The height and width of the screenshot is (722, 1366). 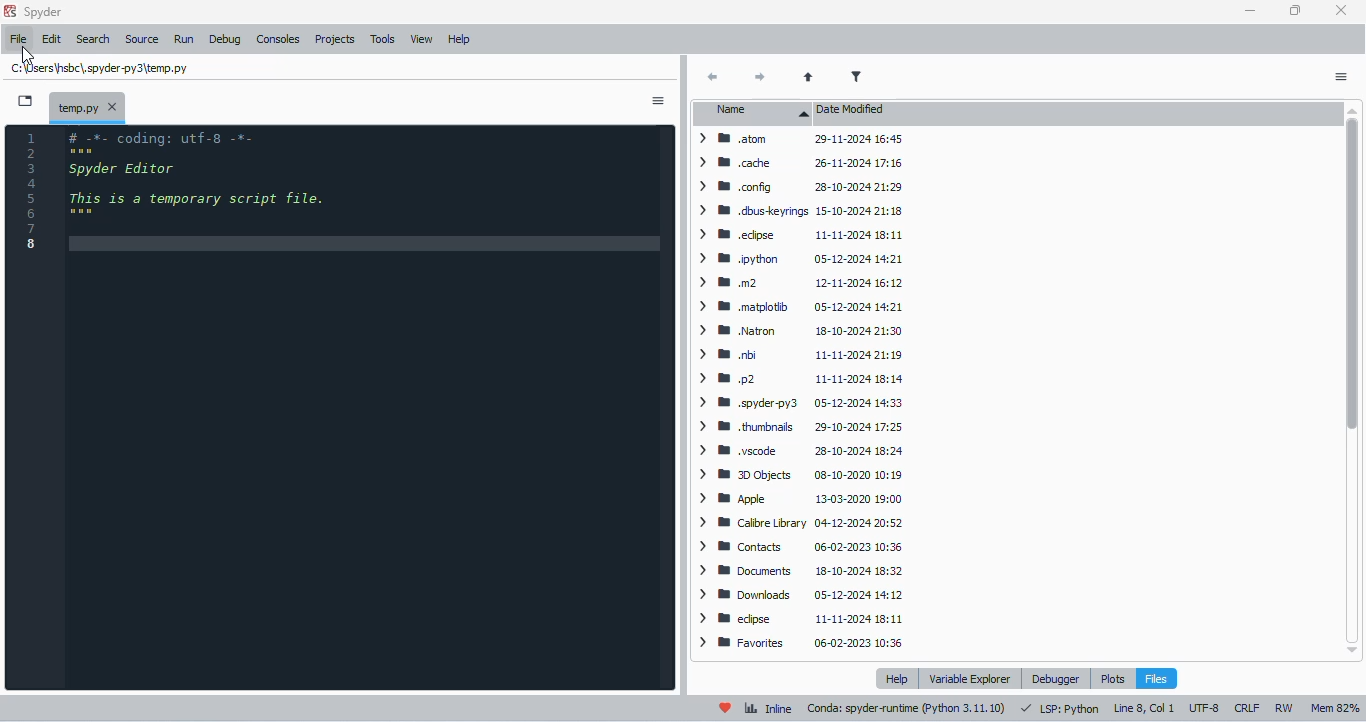 I want to click on > 8 Natron 18-10-2024 21:30, so click(x=798, y=332).